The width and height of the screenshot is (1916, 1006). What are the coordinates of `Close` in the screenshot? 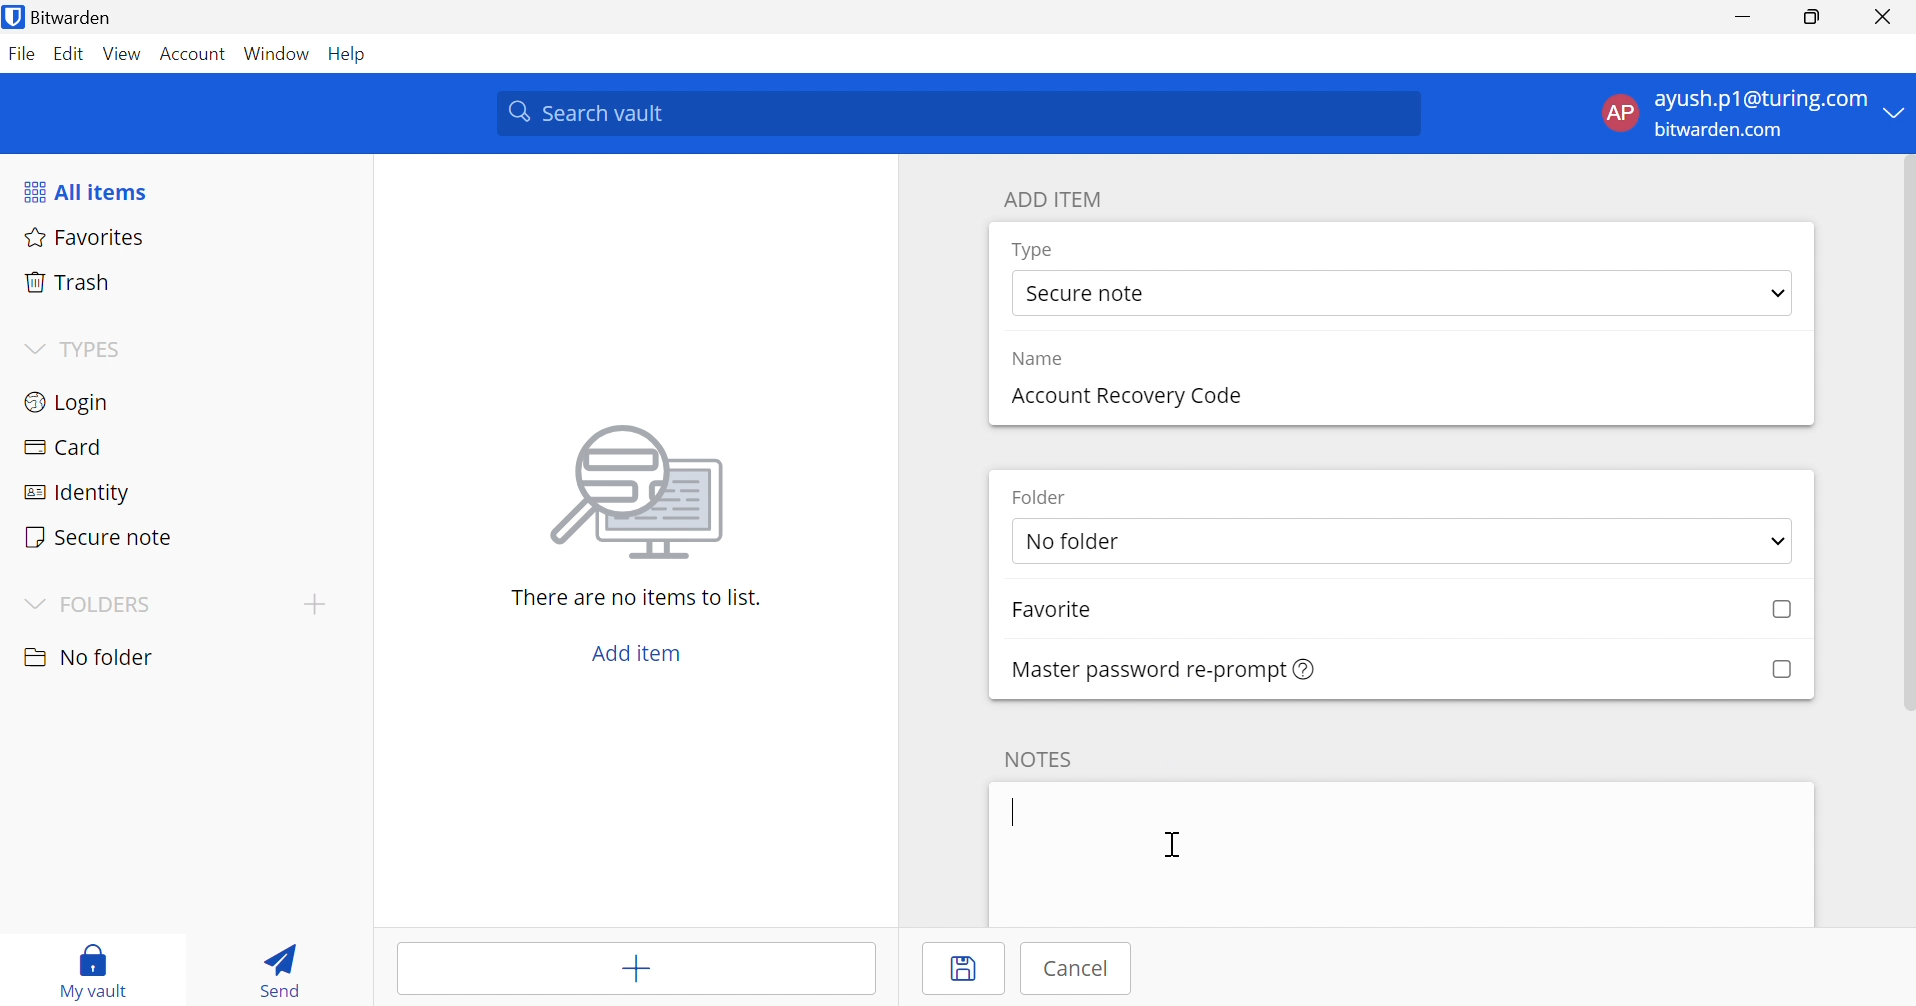 It's located at (1881, 17).